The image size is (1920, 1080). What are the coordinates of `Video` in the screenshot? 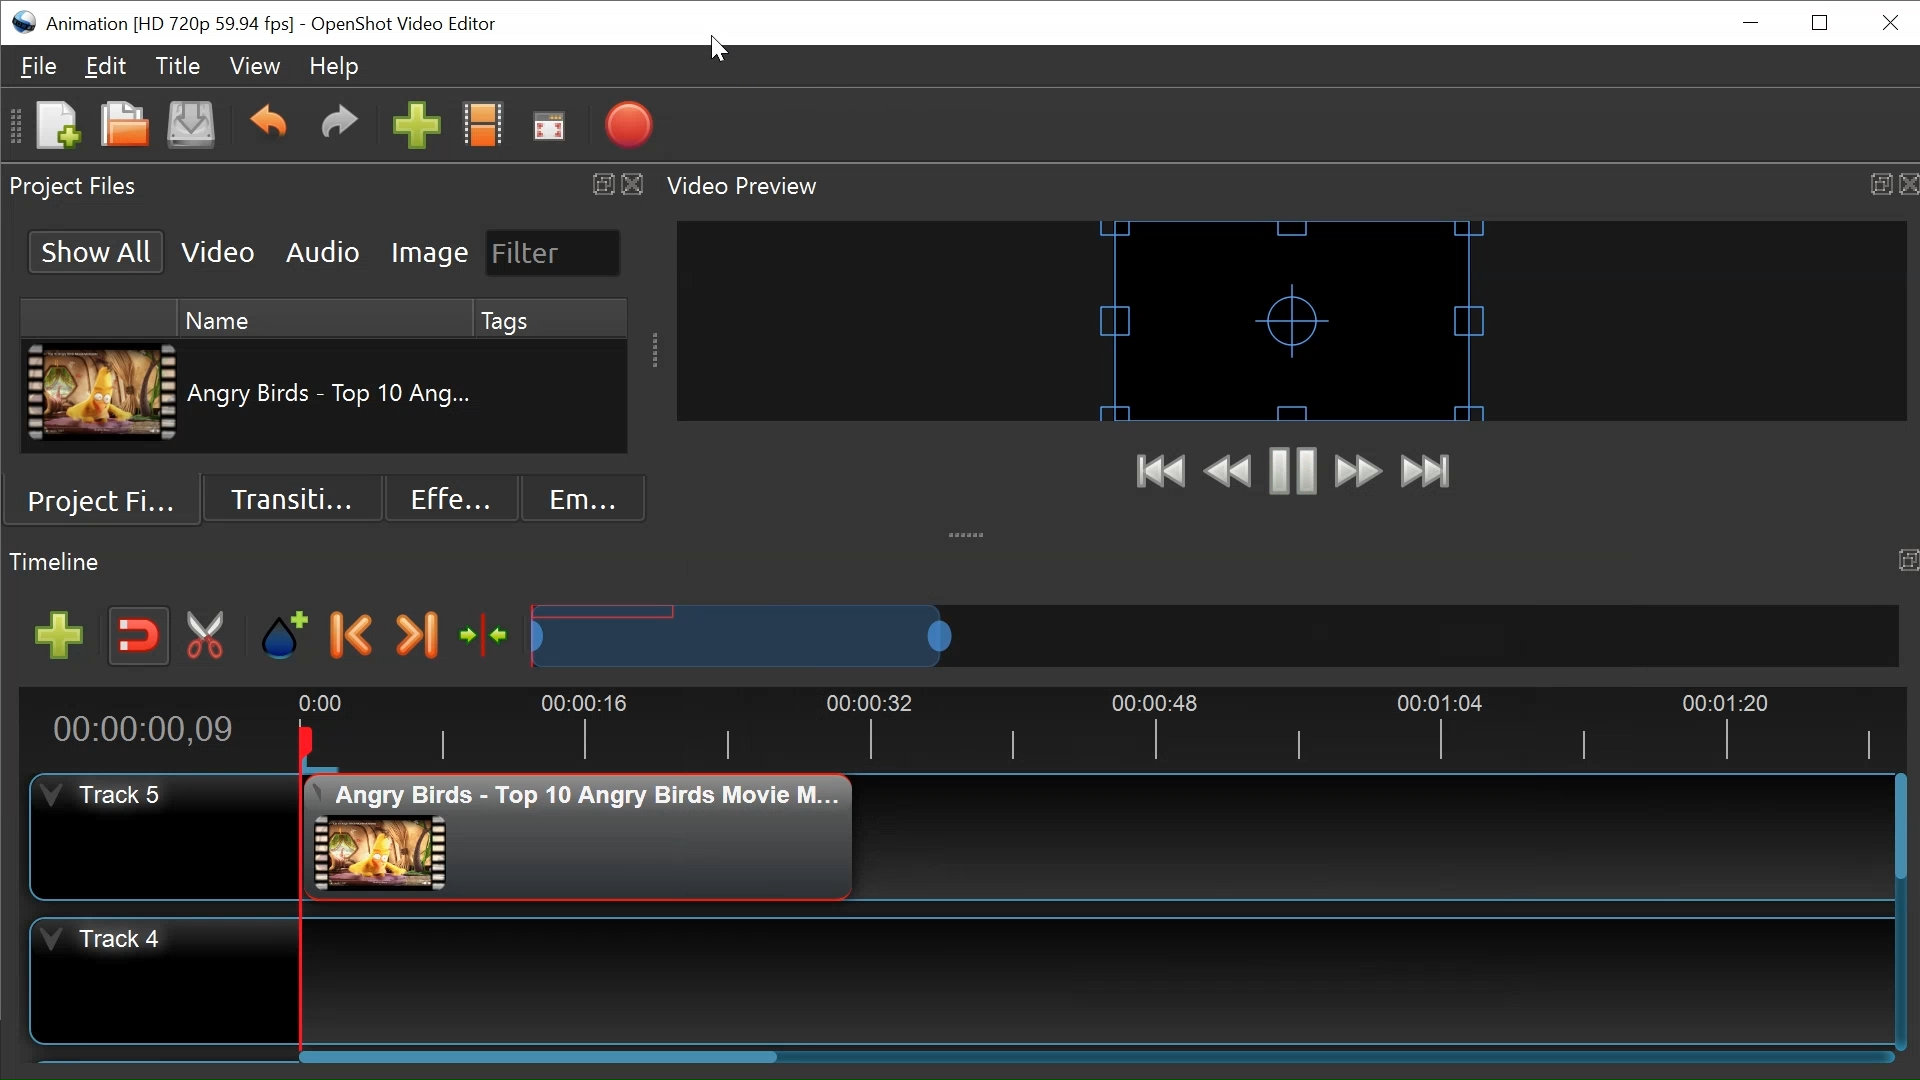 It's located at (218, 251).